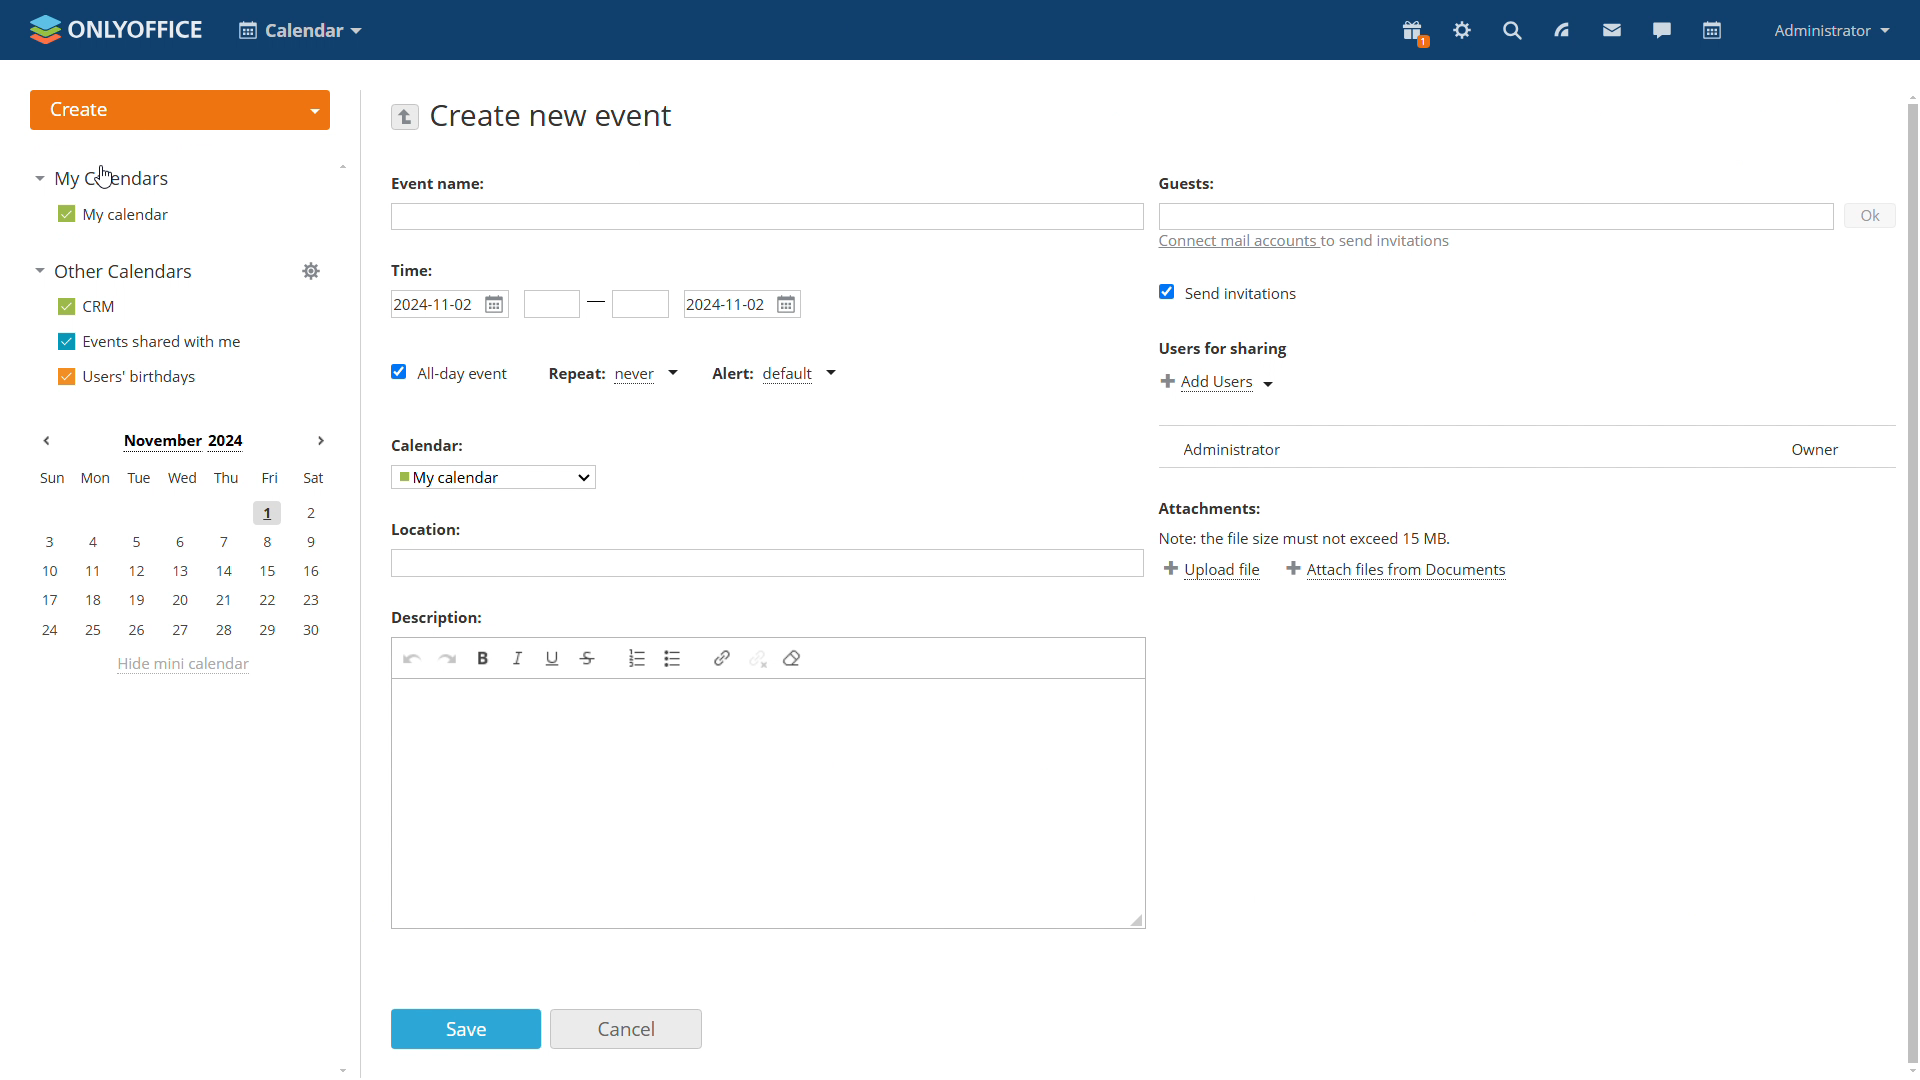 This screenshot has height=1080, width=1920. I want to click on ok, so click(1872, 214).